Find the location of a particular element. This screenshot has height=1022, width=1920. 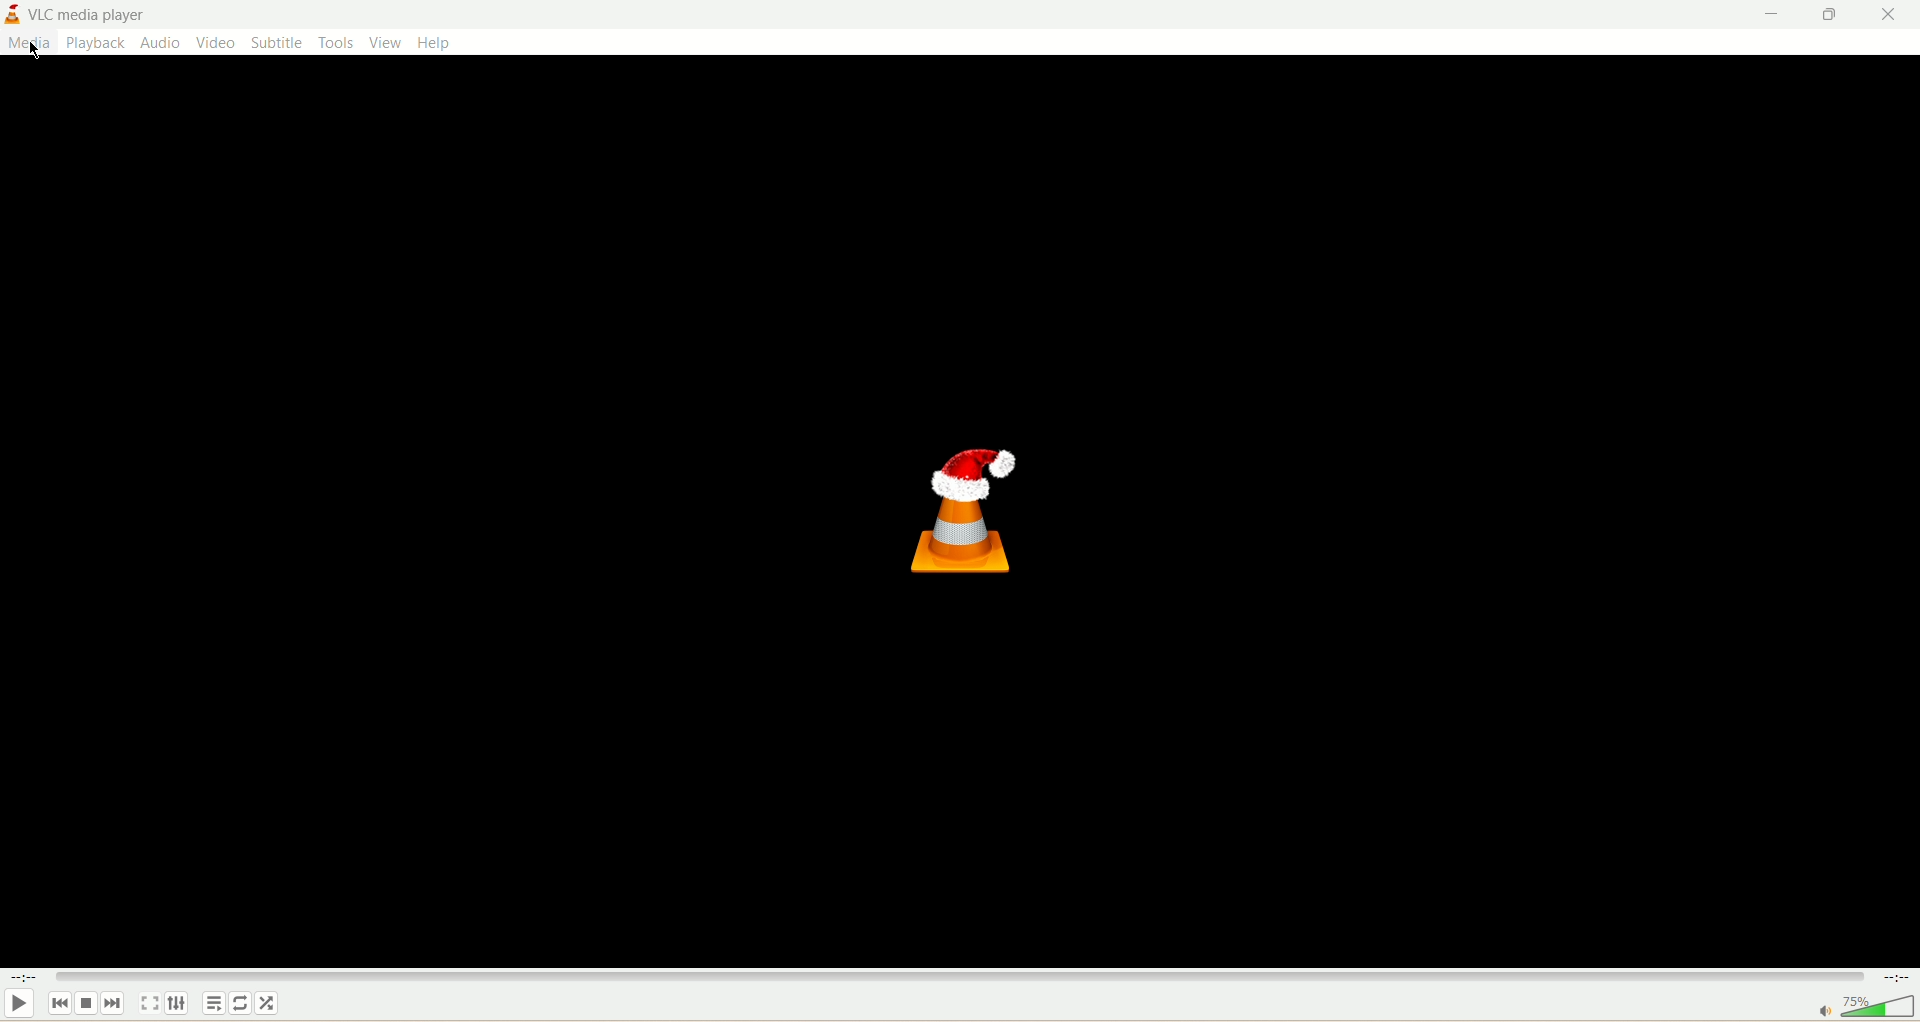

tools is located at coordinates (335, 44).